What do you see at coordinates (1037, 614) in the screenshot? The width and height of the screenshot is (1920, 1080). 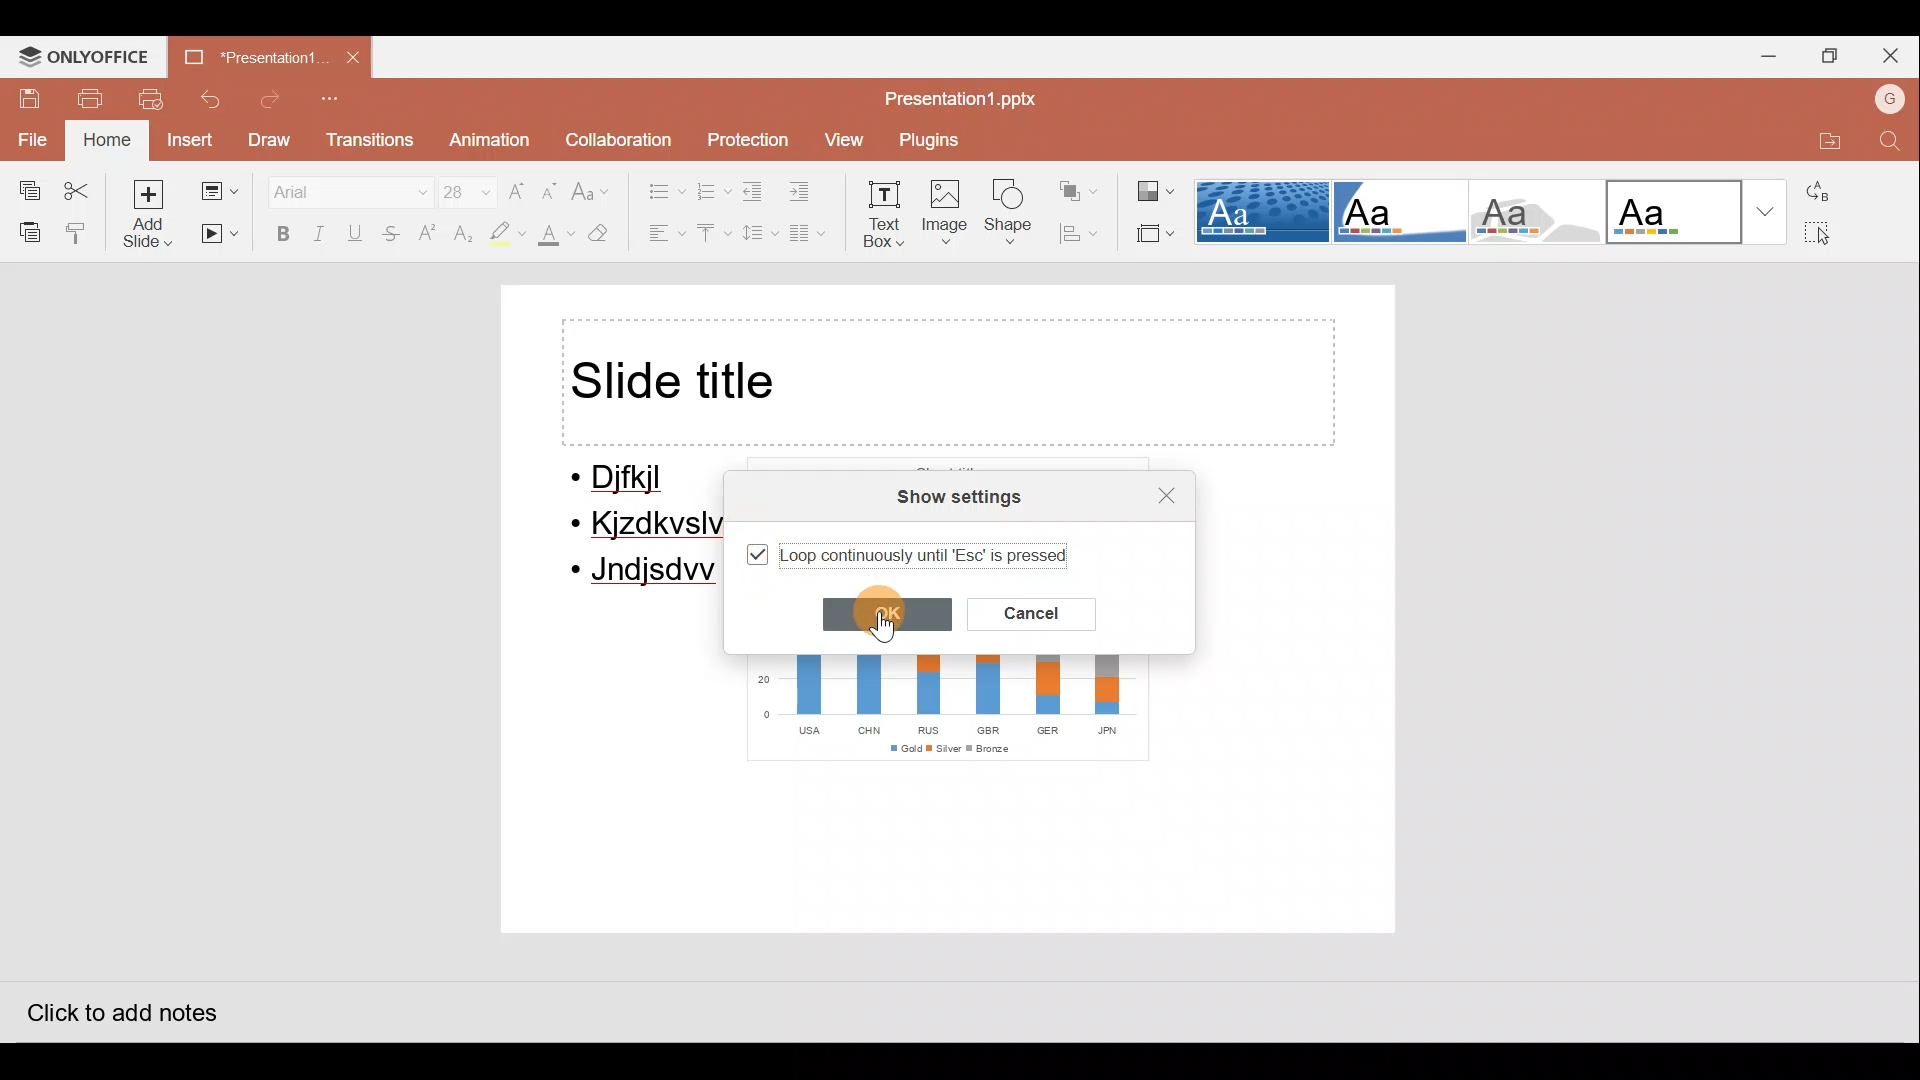 I see `Cancel` at bounding box center [1037, 614].